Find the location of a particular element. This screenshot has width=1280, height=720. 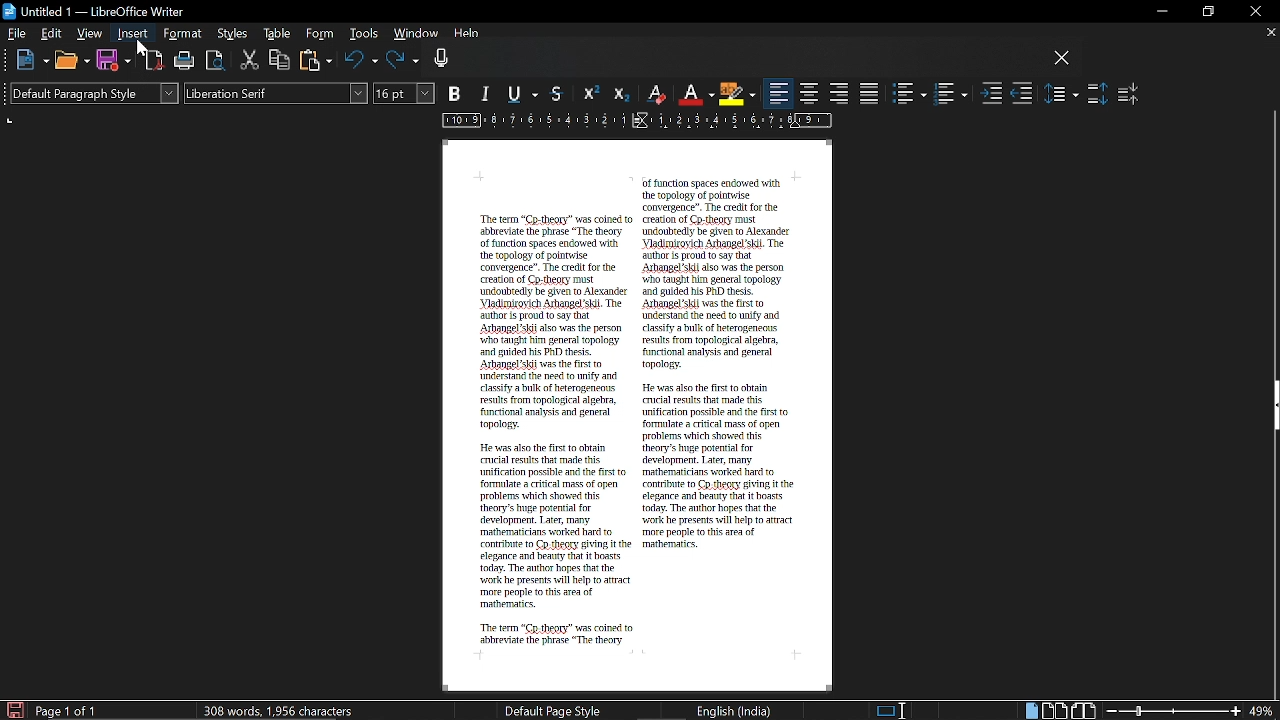

strikethrough is located at coordinates (559, 93).